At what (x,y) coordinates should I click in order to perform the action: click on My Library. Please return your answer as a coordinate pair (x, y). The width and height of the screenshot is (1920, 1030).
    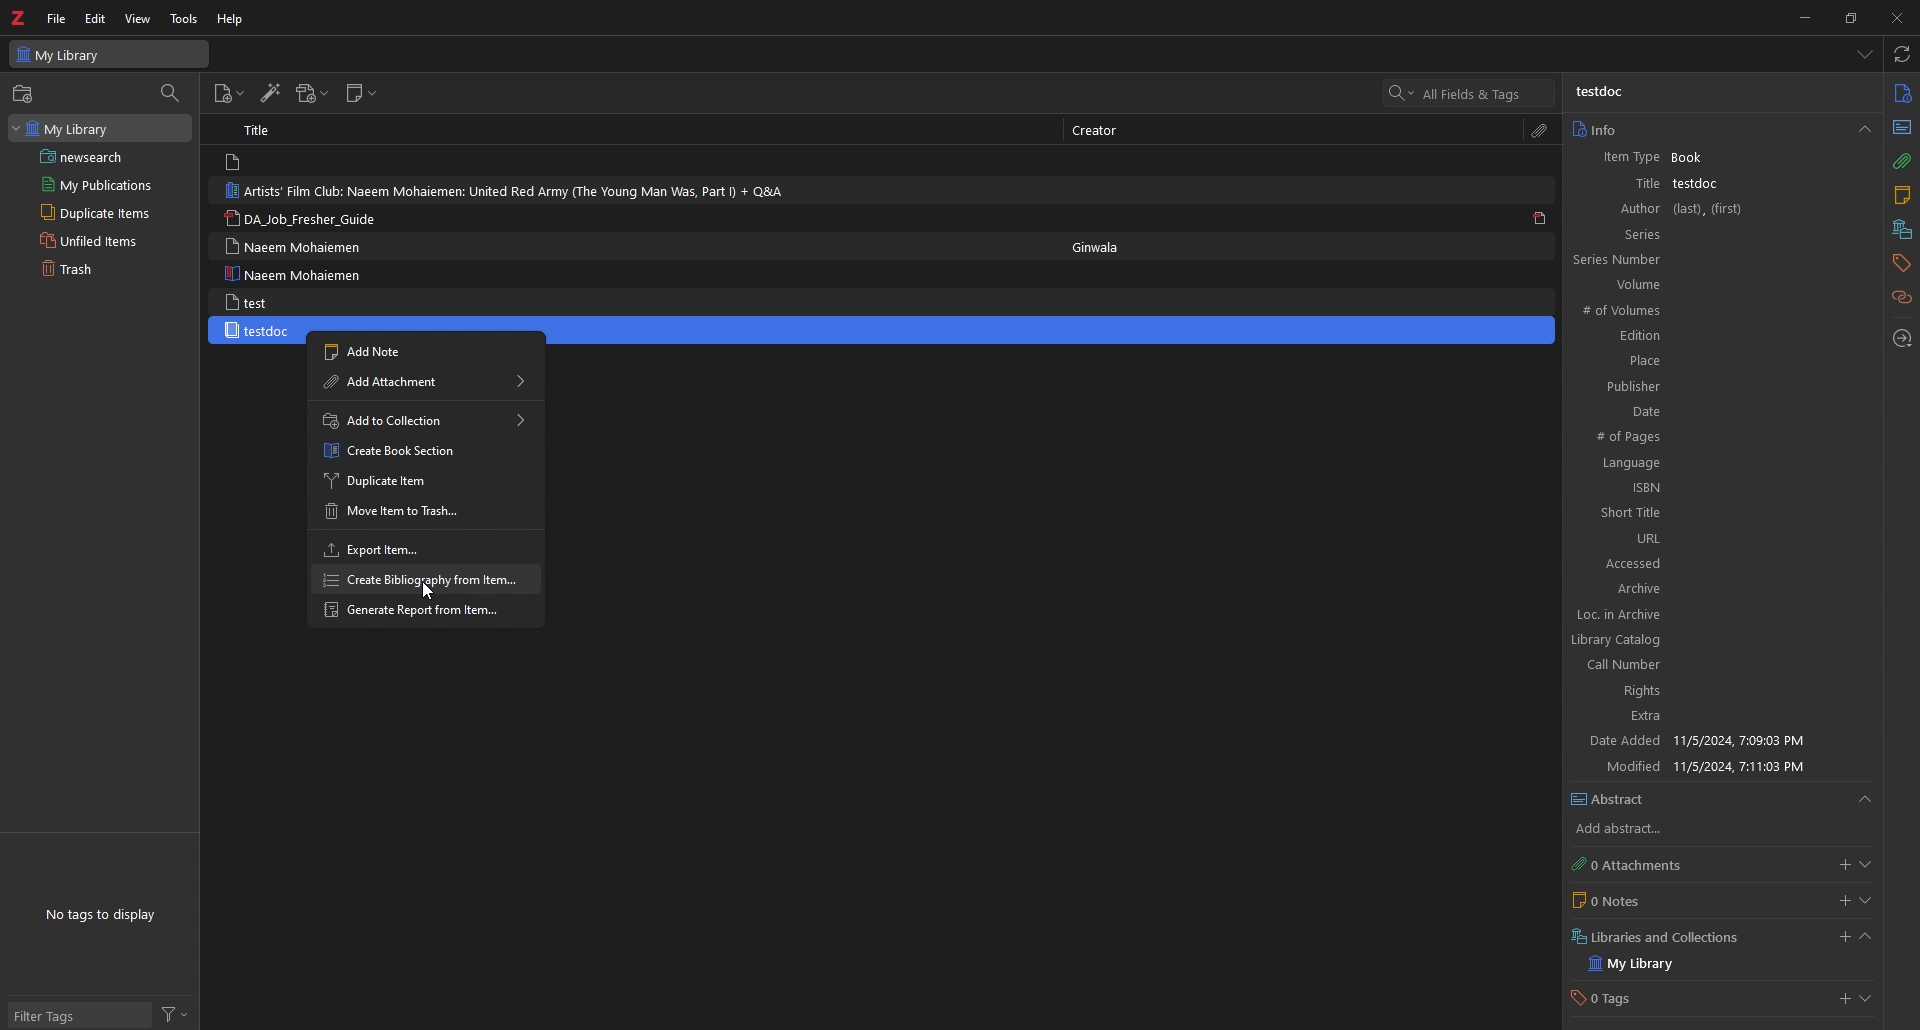
    Looking at the image, I should click on (109, 53).